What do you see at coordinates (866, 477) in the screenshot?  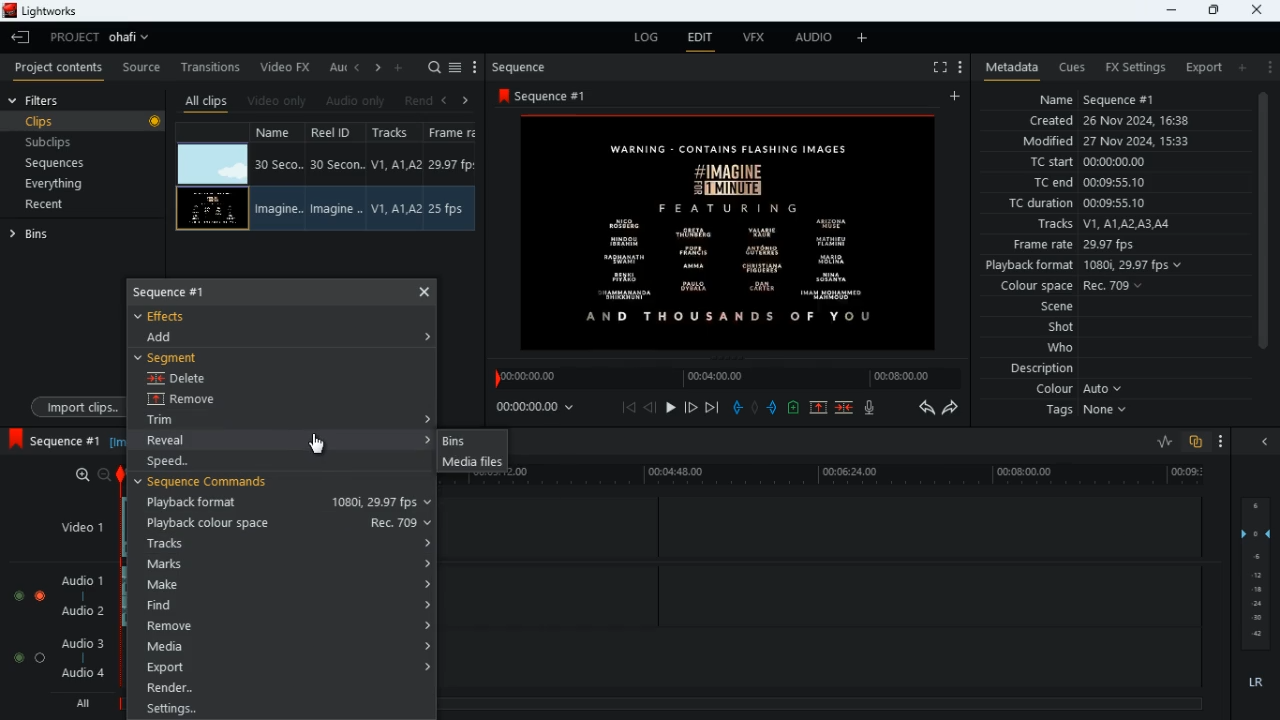 I see `timeline` at bounding box center [866, 477].